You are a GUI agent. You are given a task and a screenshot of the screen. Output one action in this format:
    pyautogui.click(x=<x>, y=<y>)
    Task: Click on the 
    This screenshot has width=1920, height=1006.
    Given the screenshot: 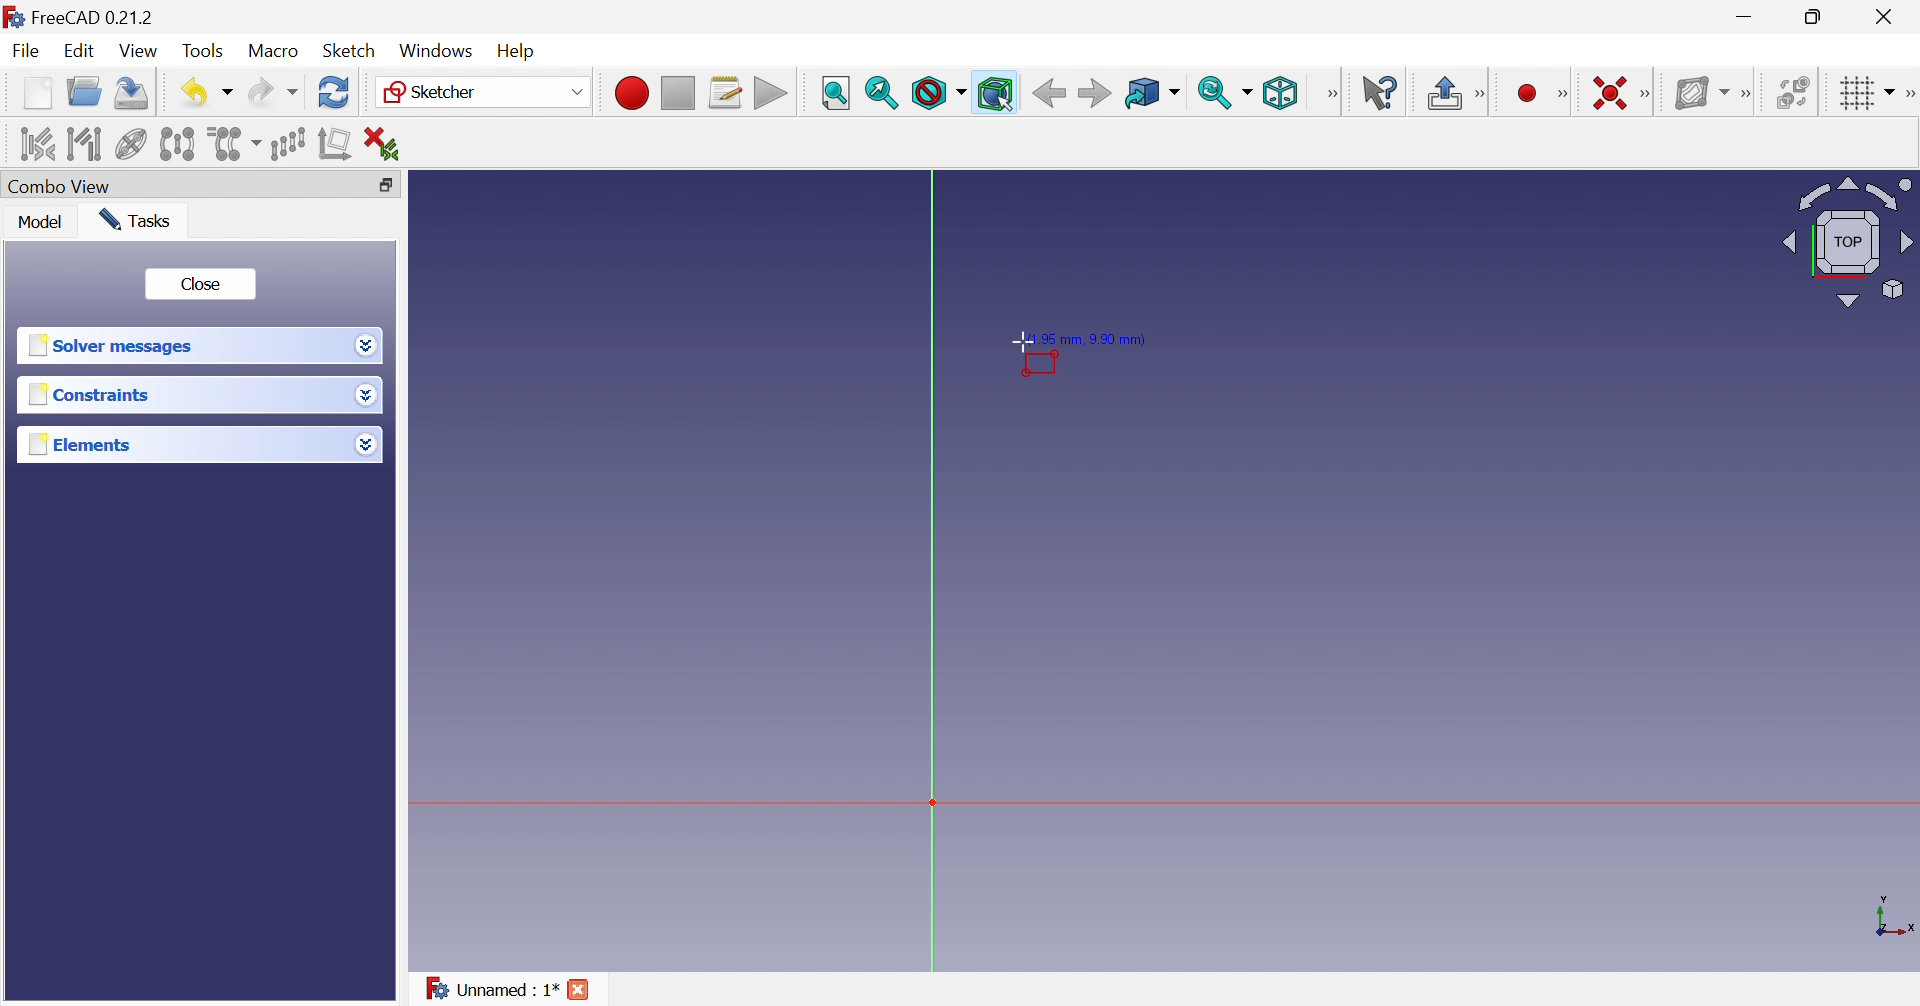 What is the action you would take?
    pyautogui.click(x=516, y=52)
    